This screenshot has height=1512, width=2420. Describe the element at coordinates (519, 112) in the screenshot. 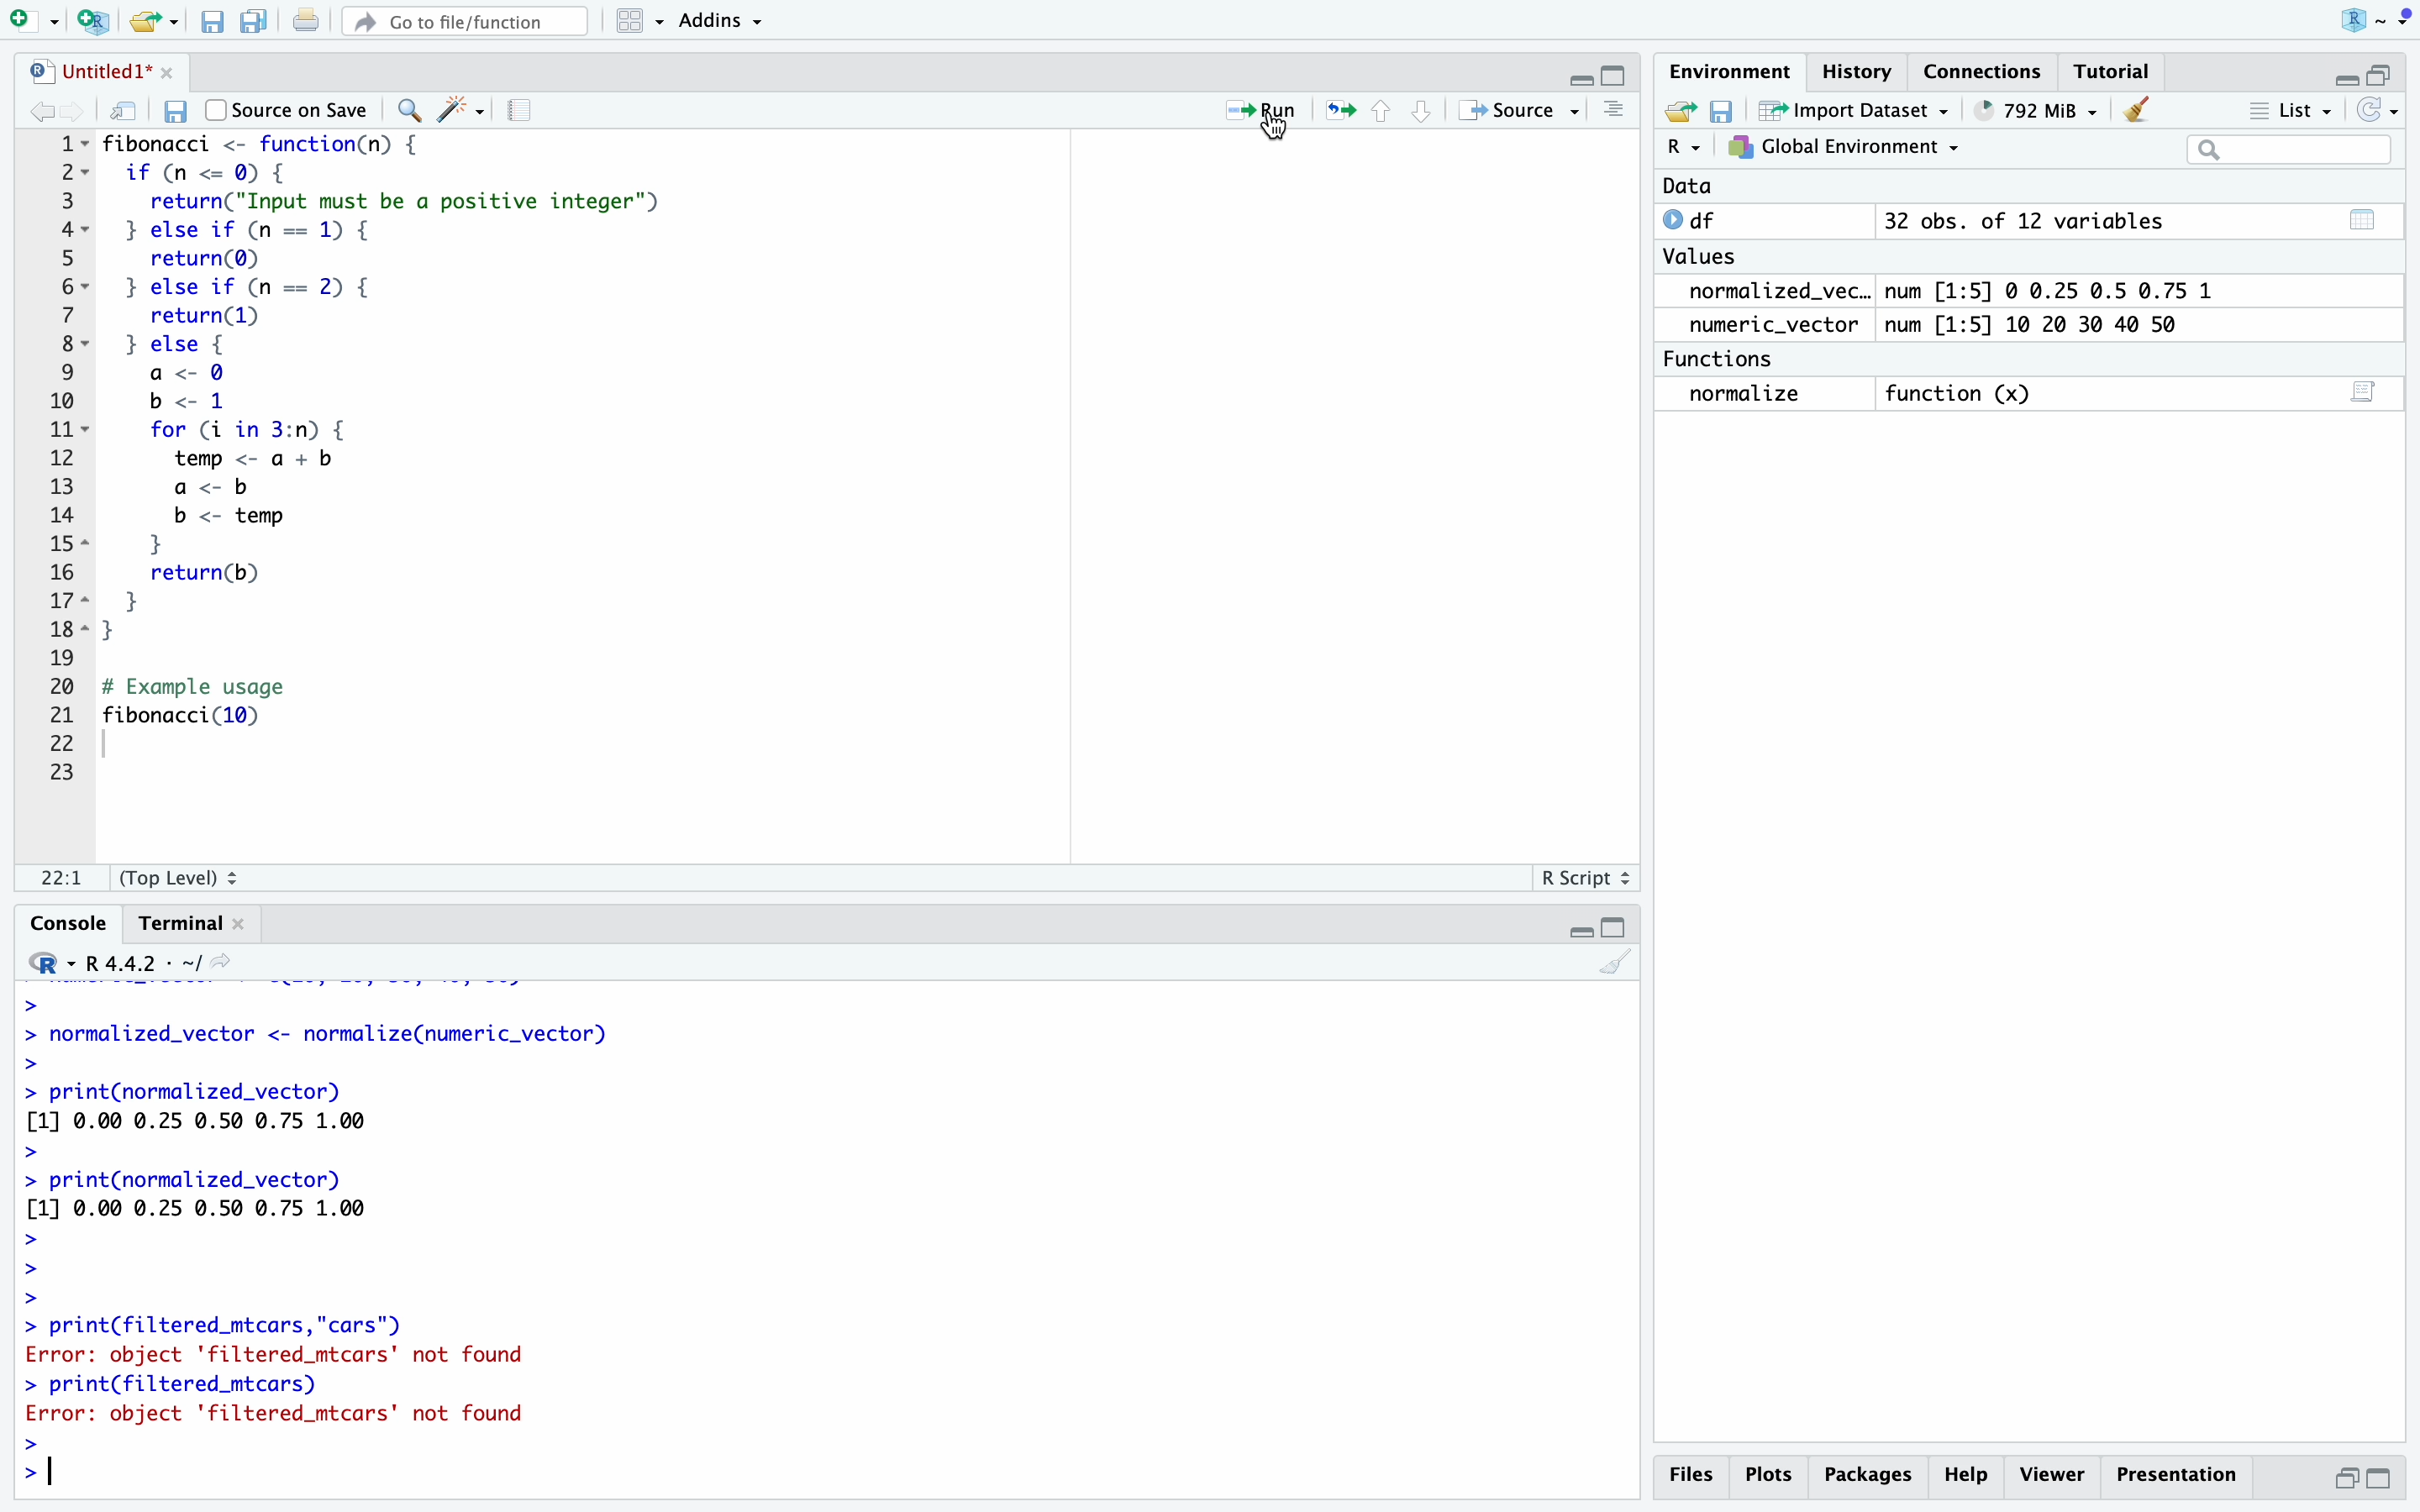

I see `compile report` at that location.